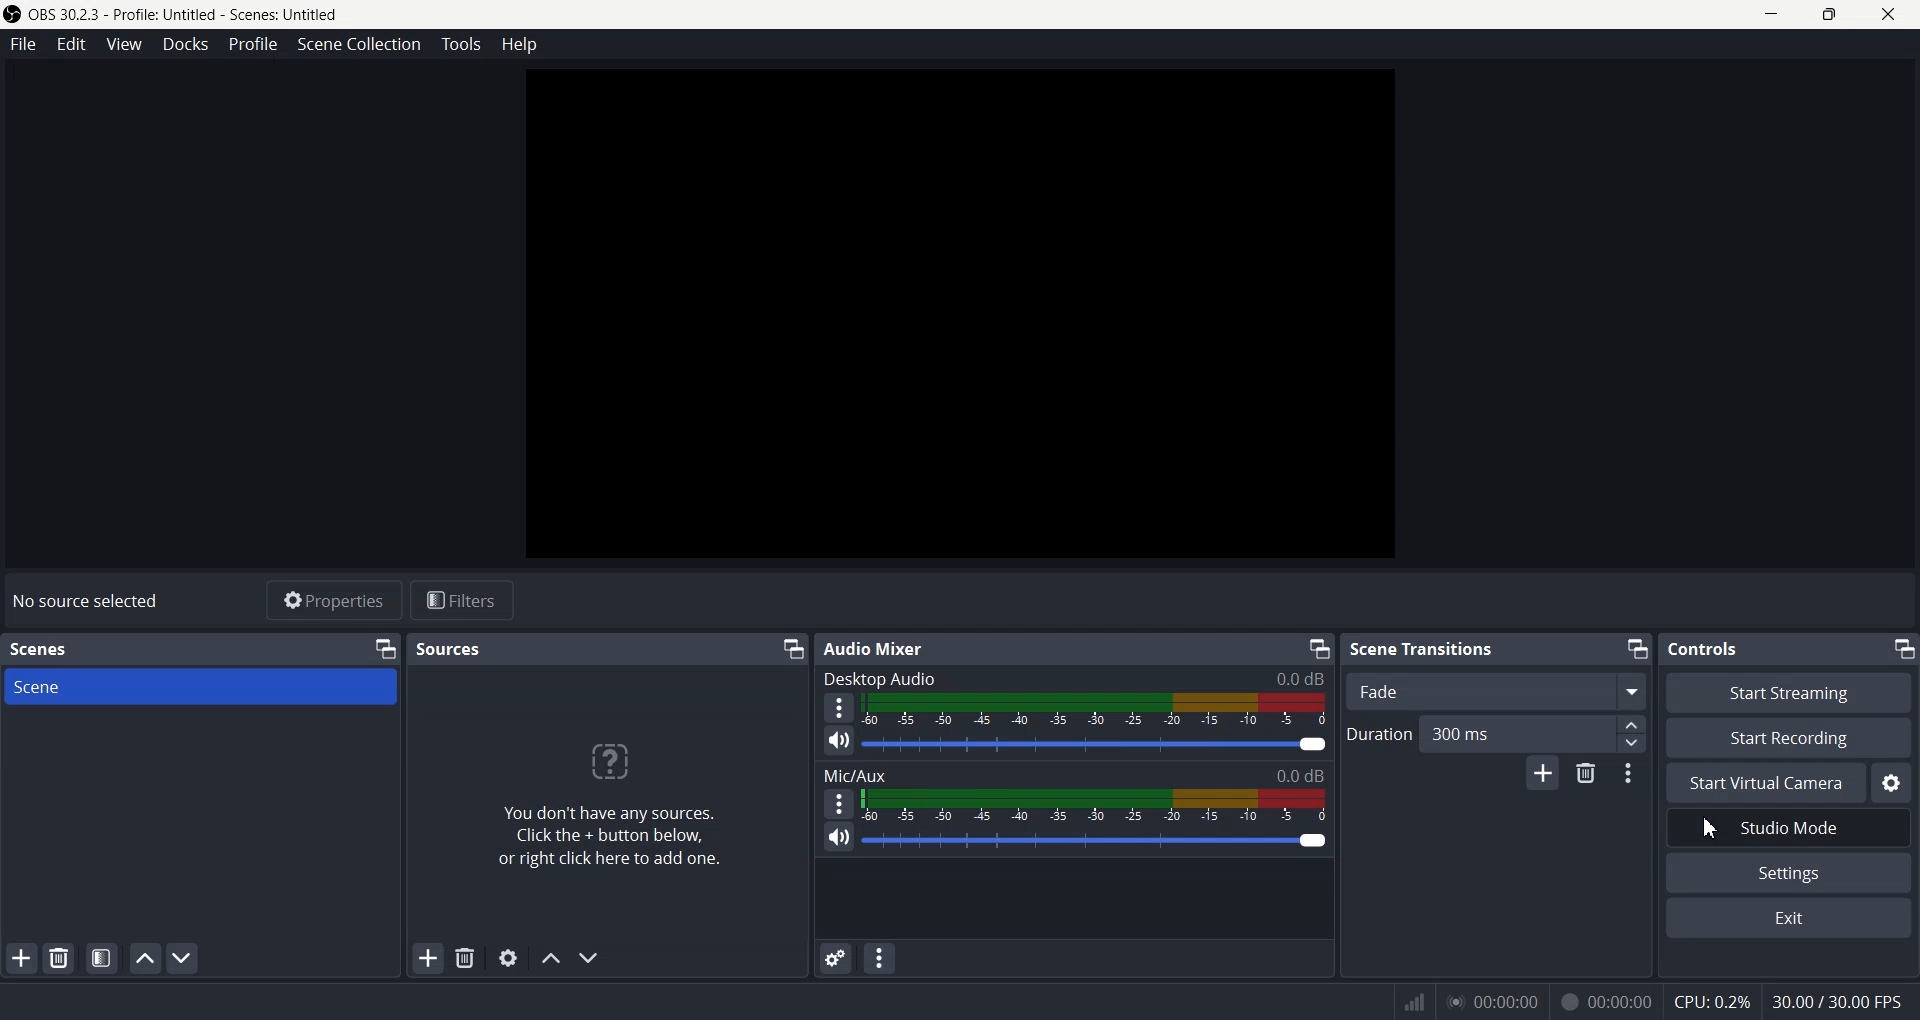  I want to click on Minimize, so click(1636, 650).